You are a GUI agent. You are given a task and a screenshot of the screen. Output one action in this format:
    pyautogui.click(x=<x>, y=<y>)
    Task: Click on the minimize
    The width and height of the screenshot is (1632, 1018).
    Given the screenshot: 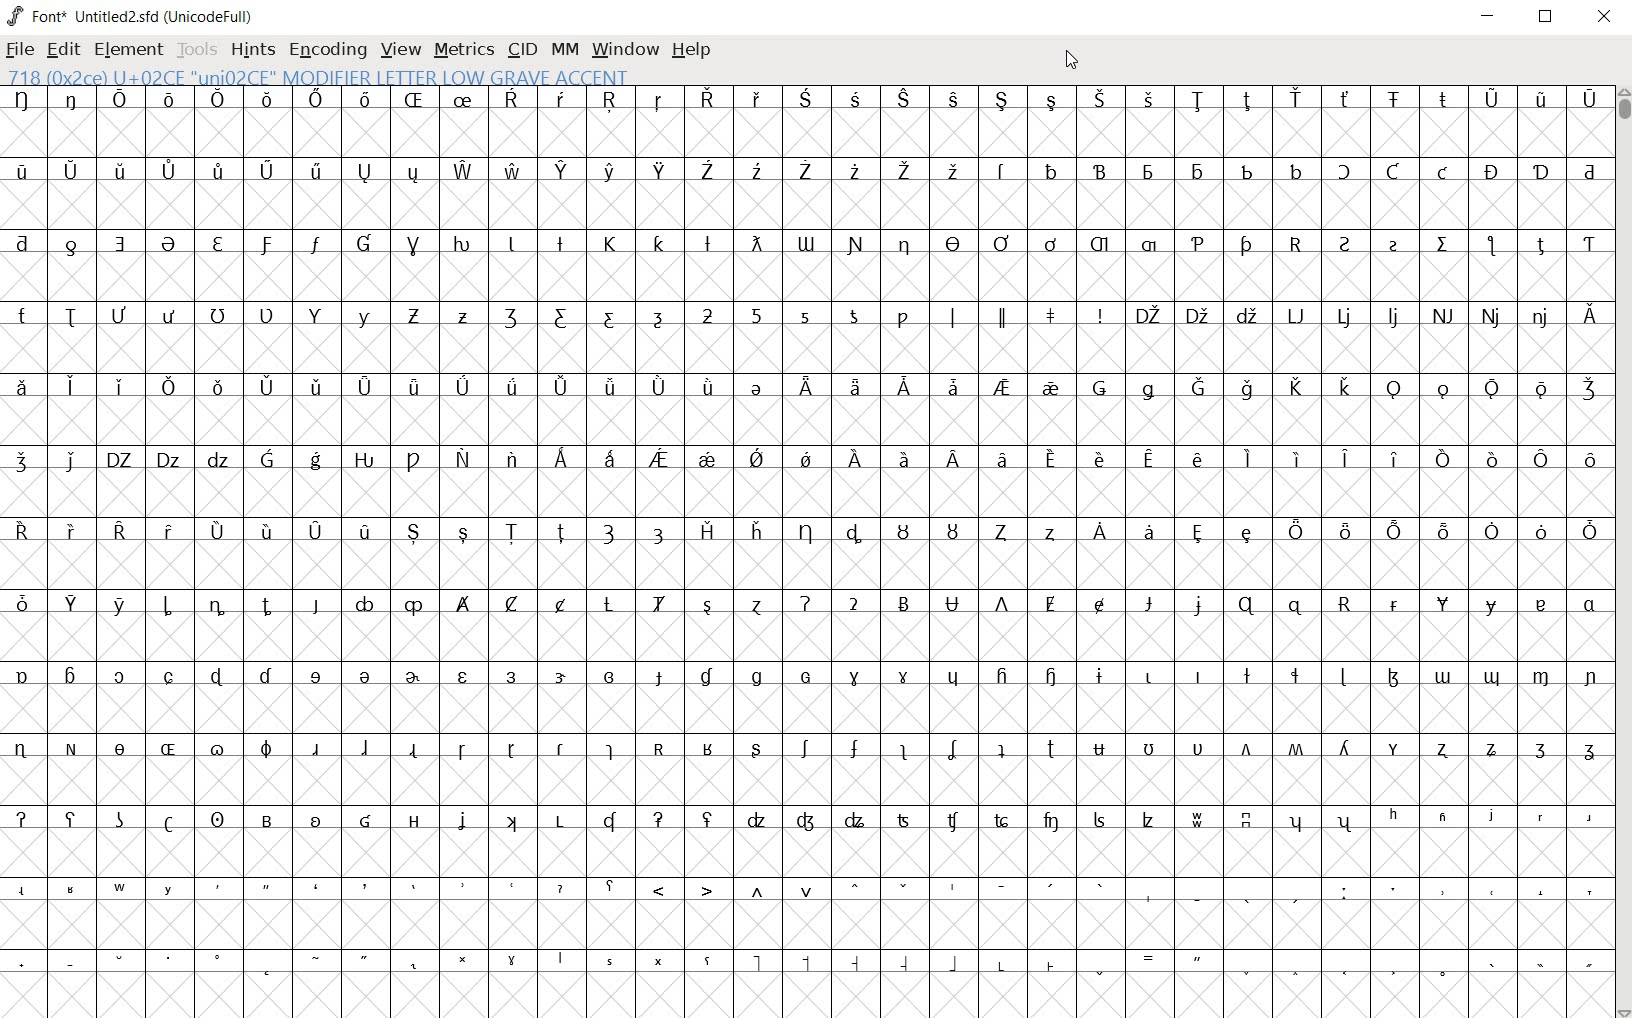 What is the action you would take?
    pyautogui.click(x=1488, y=16)
    